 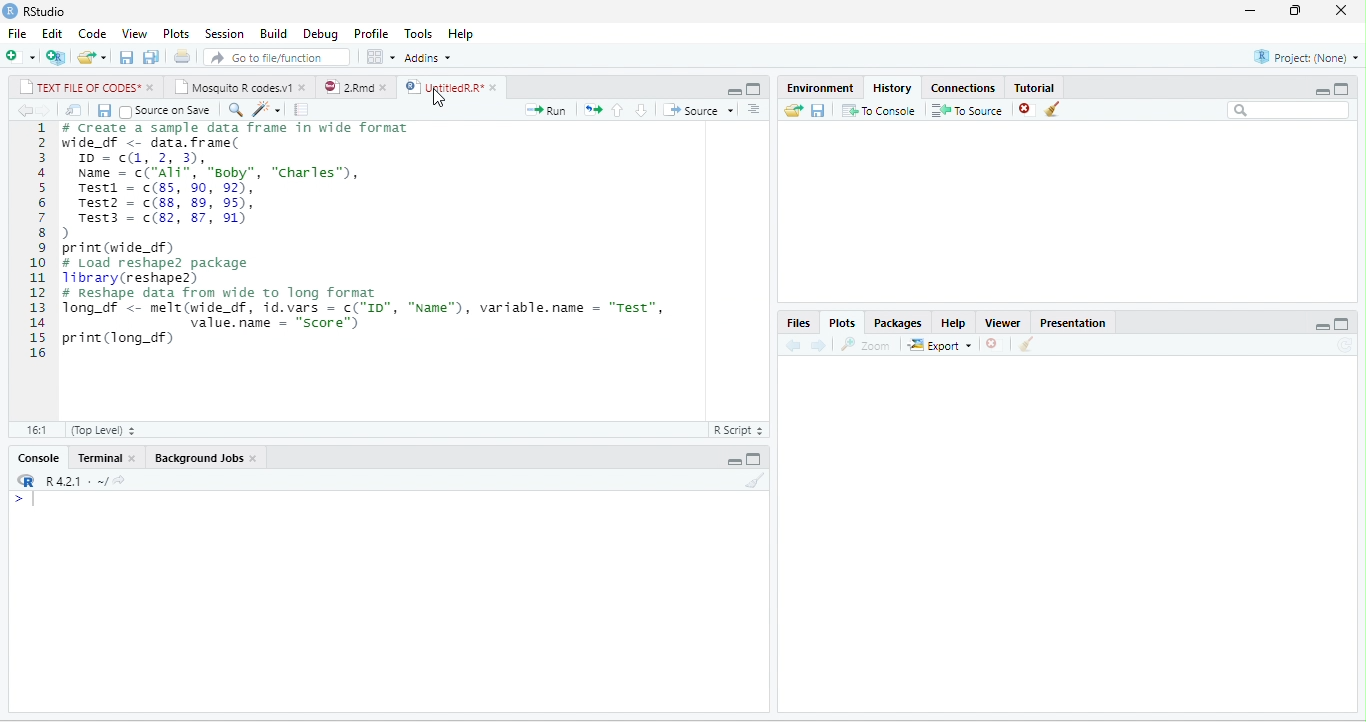 What do you see at coordinates (17, 34) in the screenshot?
I see `File` at bounding box center [17, 34].